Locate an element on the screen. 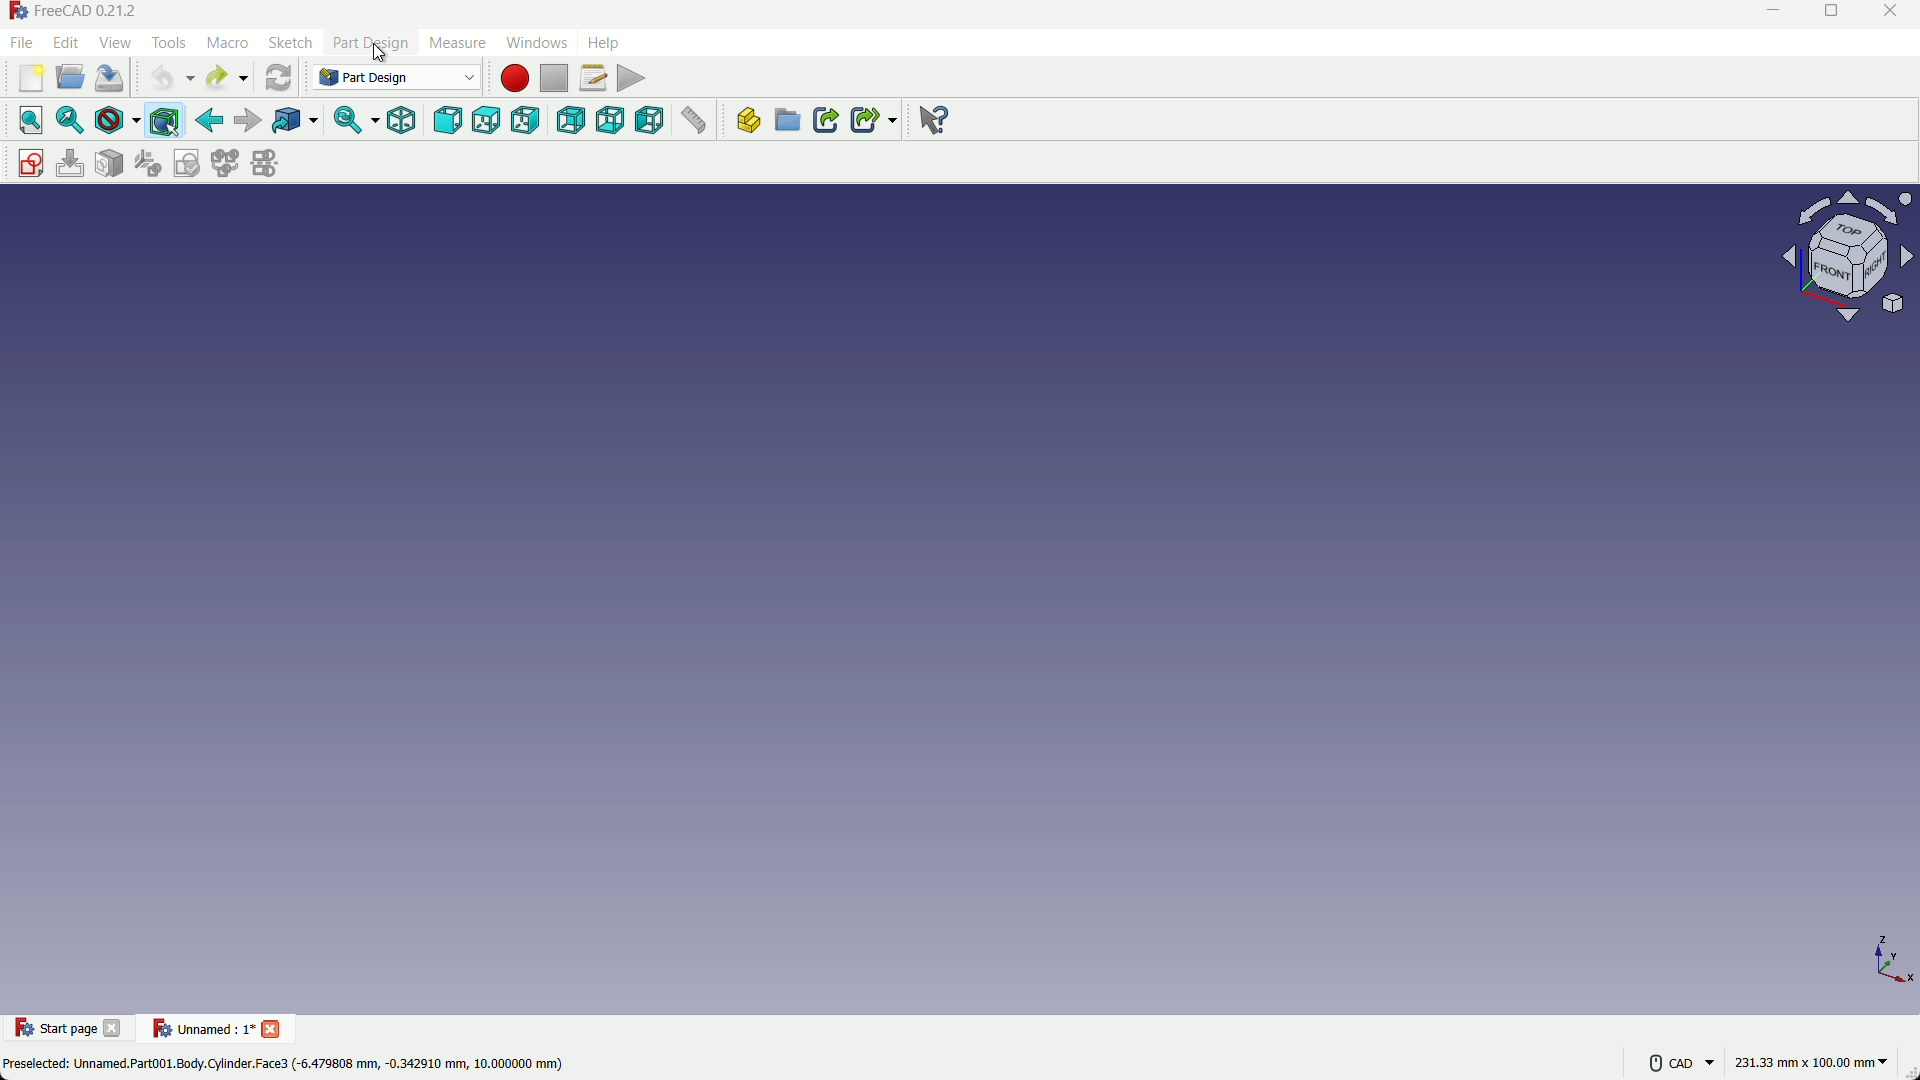 This screenshot has height=1080, width=1920. minimize is located at coordinates (1775, 13).